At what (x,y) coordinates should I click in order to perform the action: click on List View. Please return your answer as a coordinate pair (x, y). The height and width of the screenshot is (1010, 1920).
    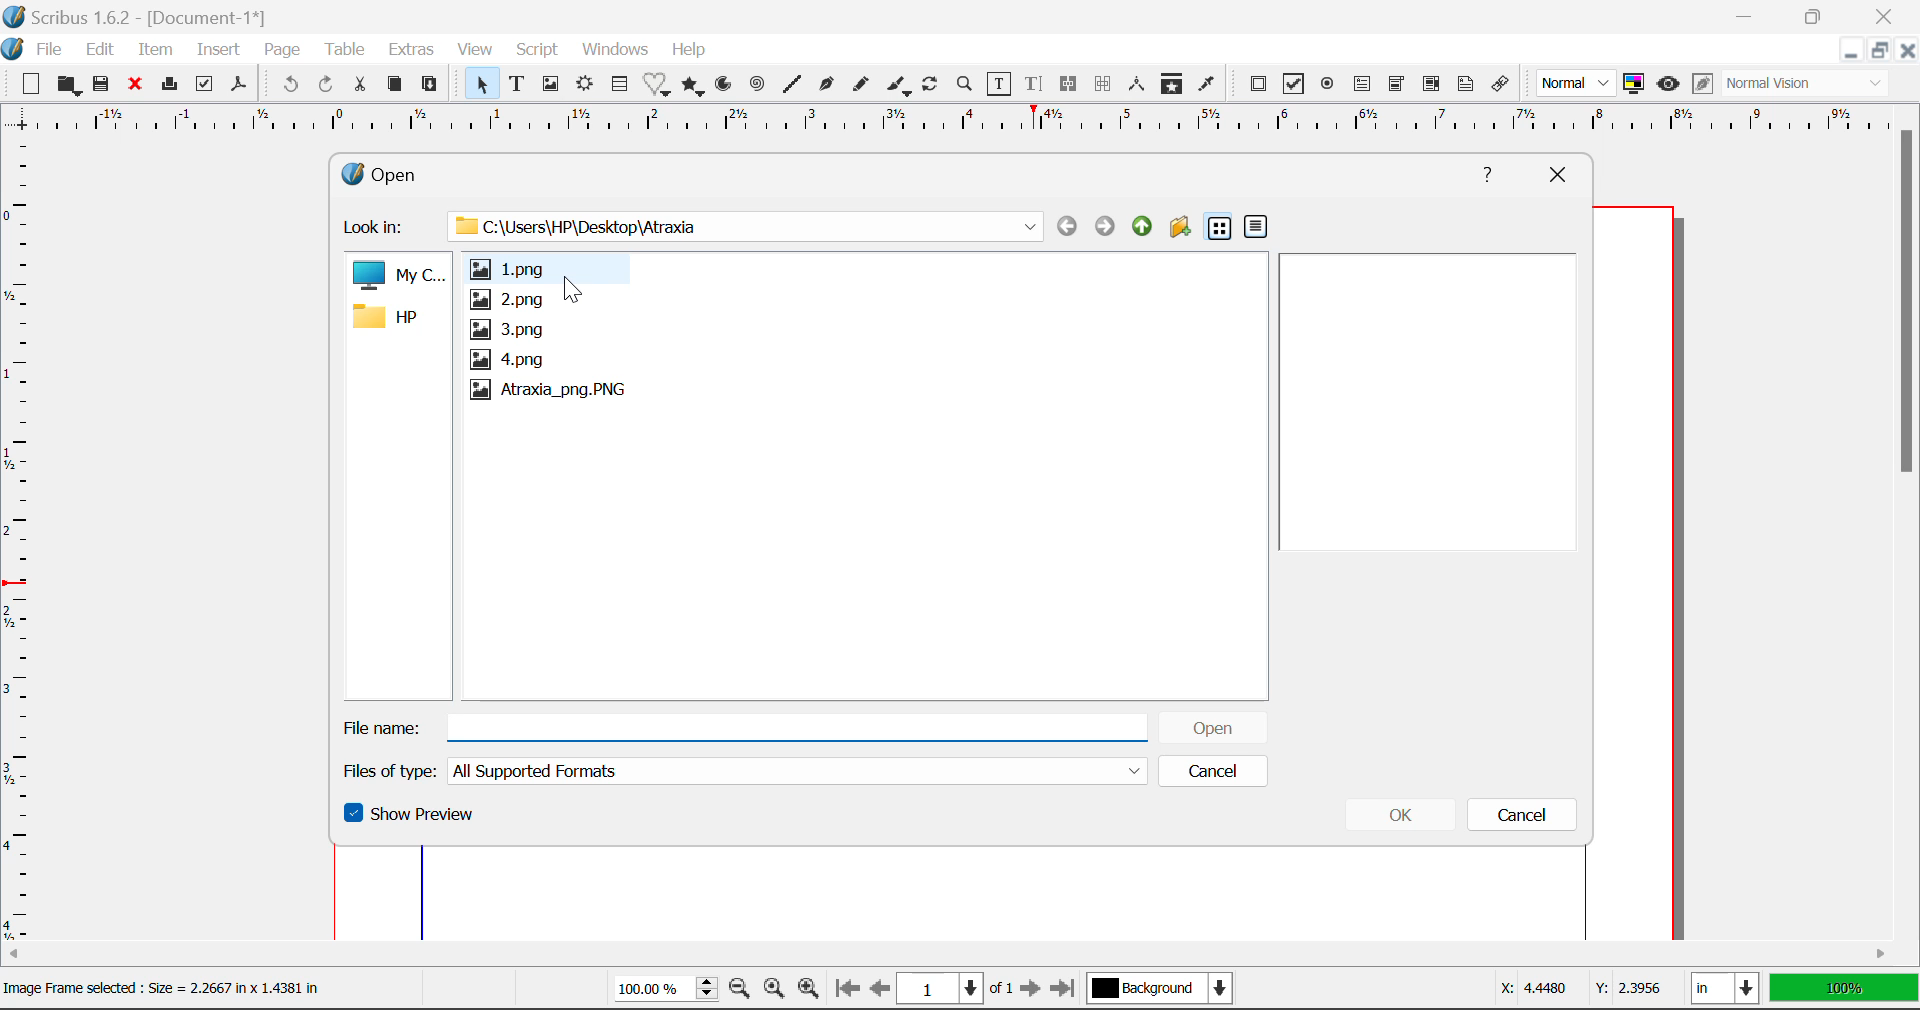
    Looking at the image, I should click on (1219, 229).